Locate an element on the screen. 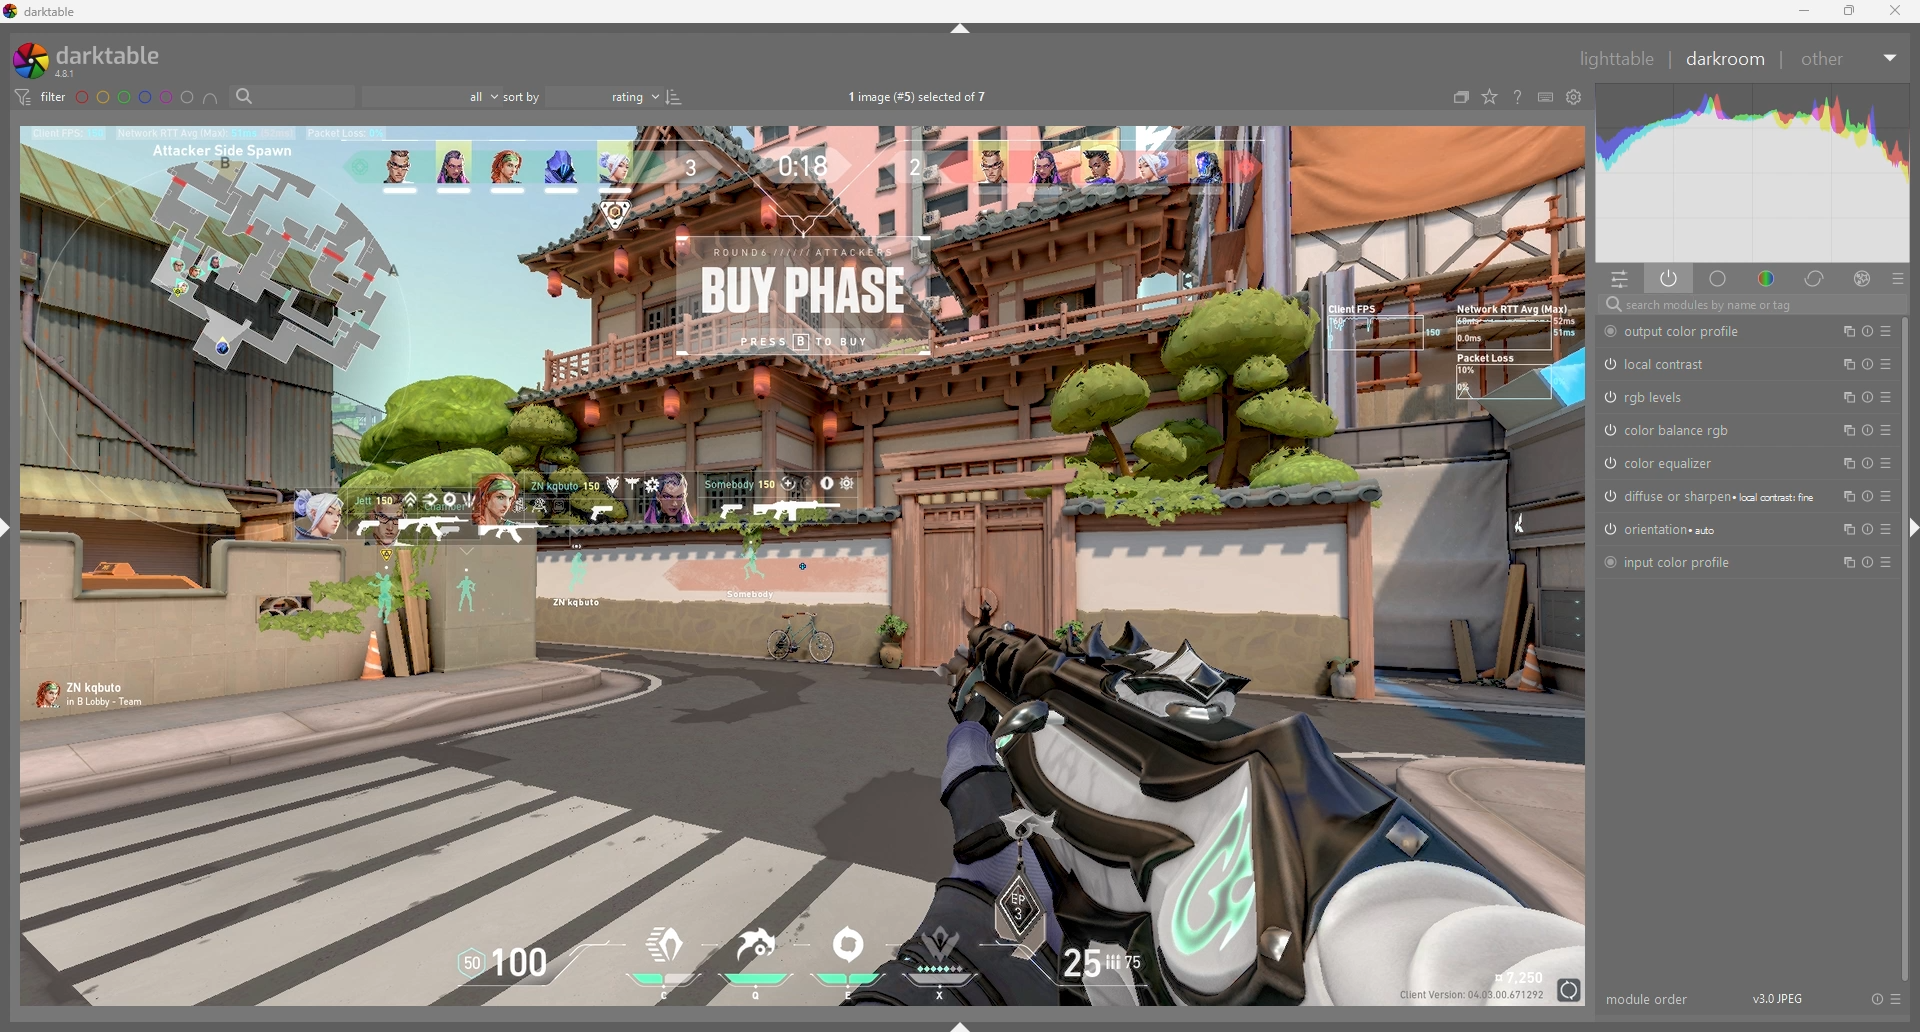 The image size is (1920, 1032). collapse grouped images is located at coordinates (1462, 97).